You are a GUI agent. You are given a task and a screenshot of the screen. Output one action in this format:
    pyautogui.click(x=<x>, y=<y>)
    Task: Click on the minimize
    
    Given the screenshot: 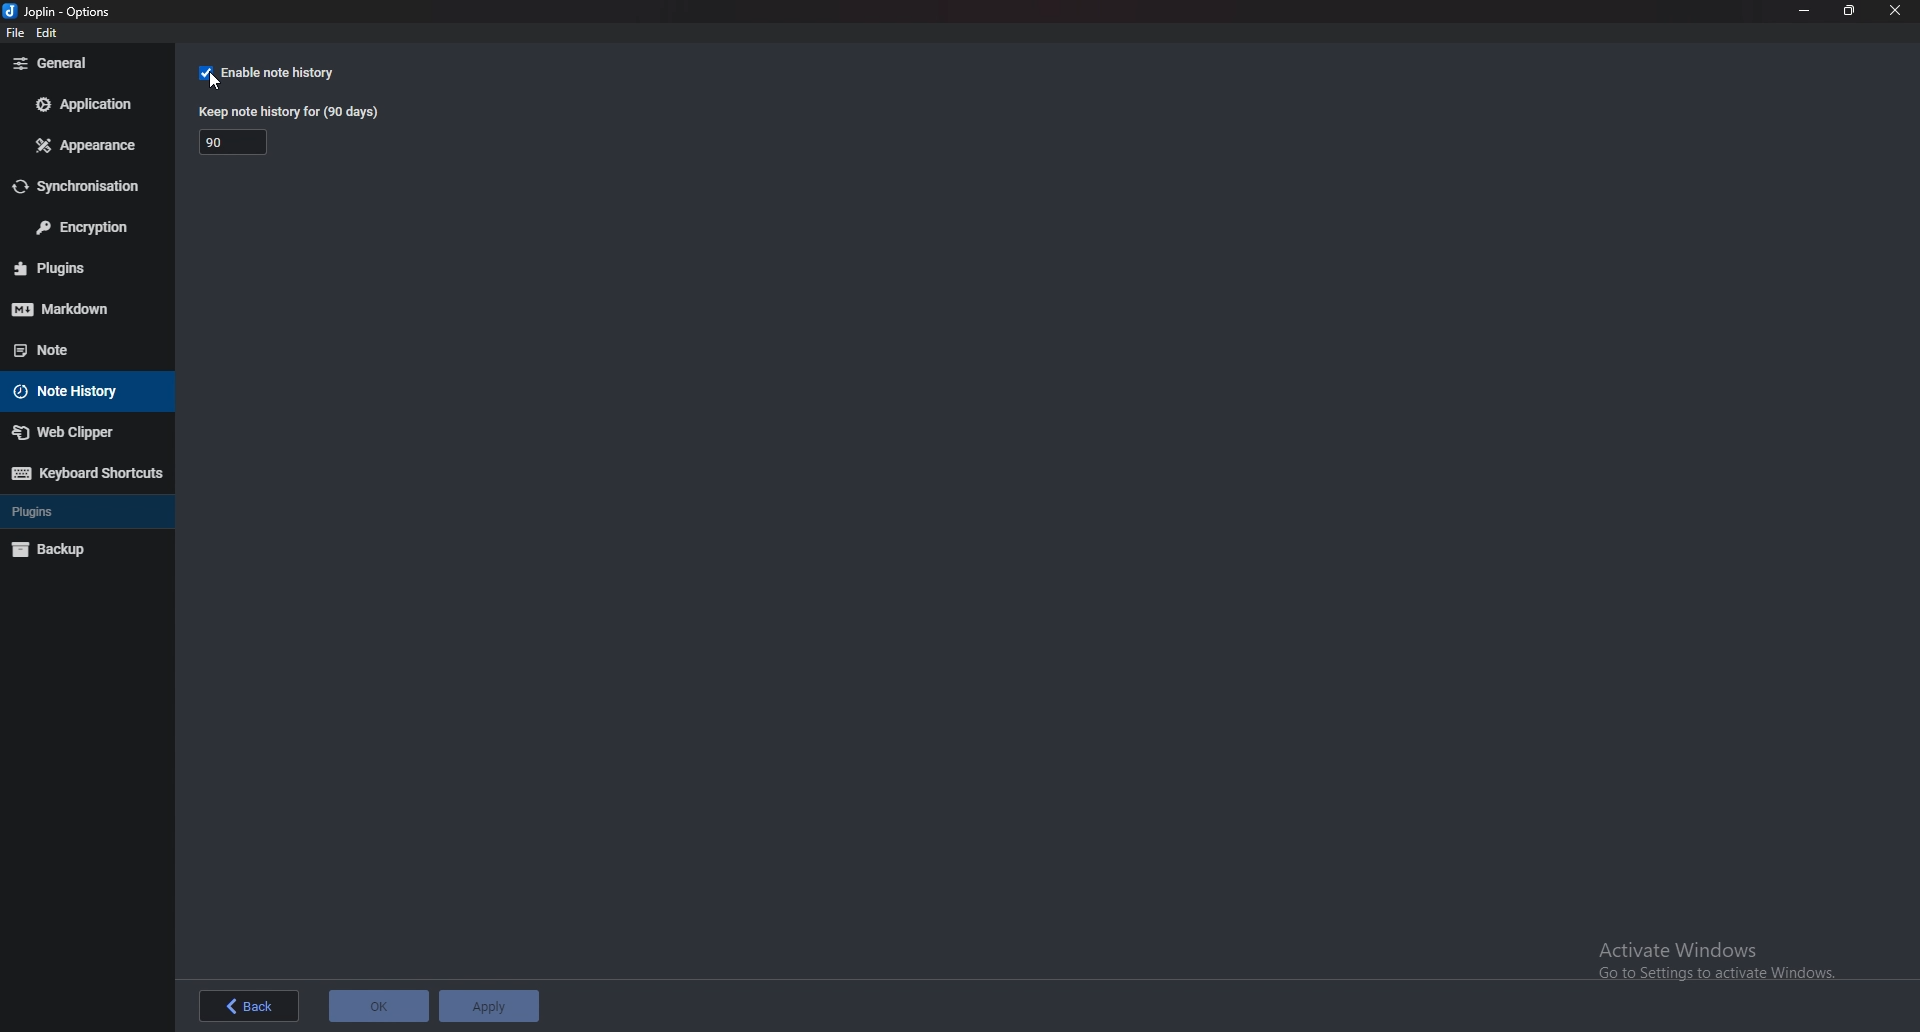 What is the action you would take?
    pyautogui.click(x=1806, y=10)
    